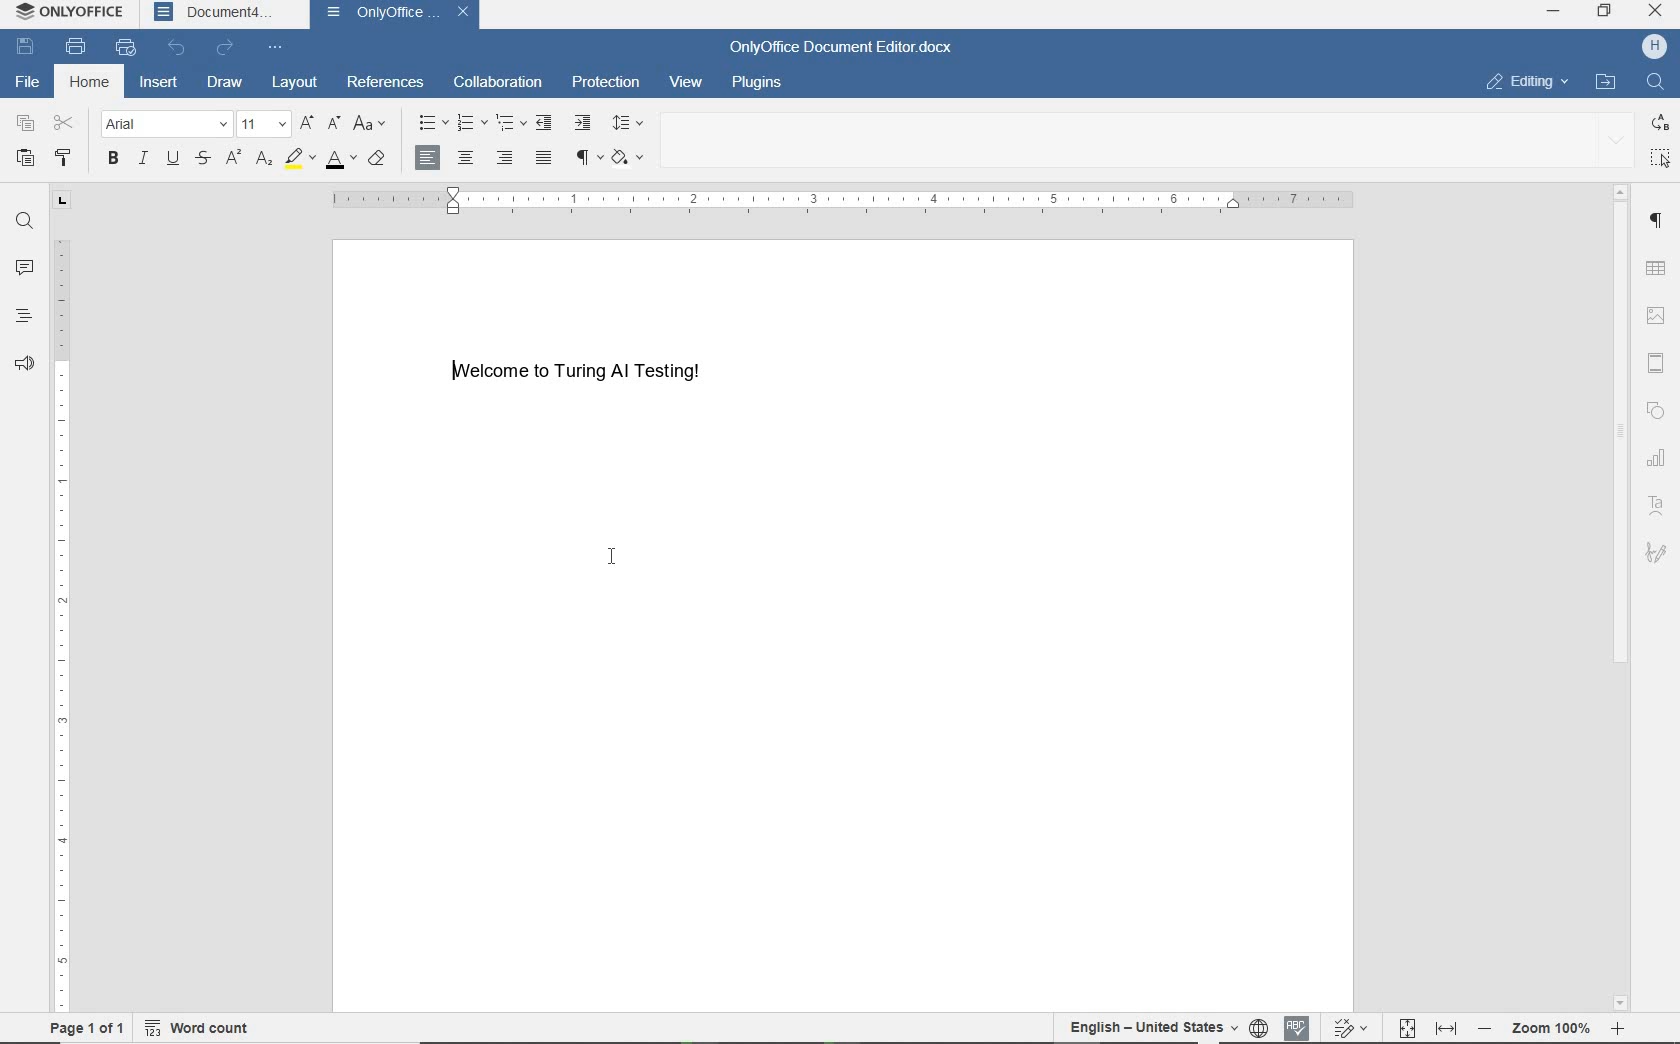 Image resolution: width=1680 pixels, height=1044 pixels. What do you see at coordinates (466, 159) in the screenshot?
I see `align center` at bounding box center [466, 159].